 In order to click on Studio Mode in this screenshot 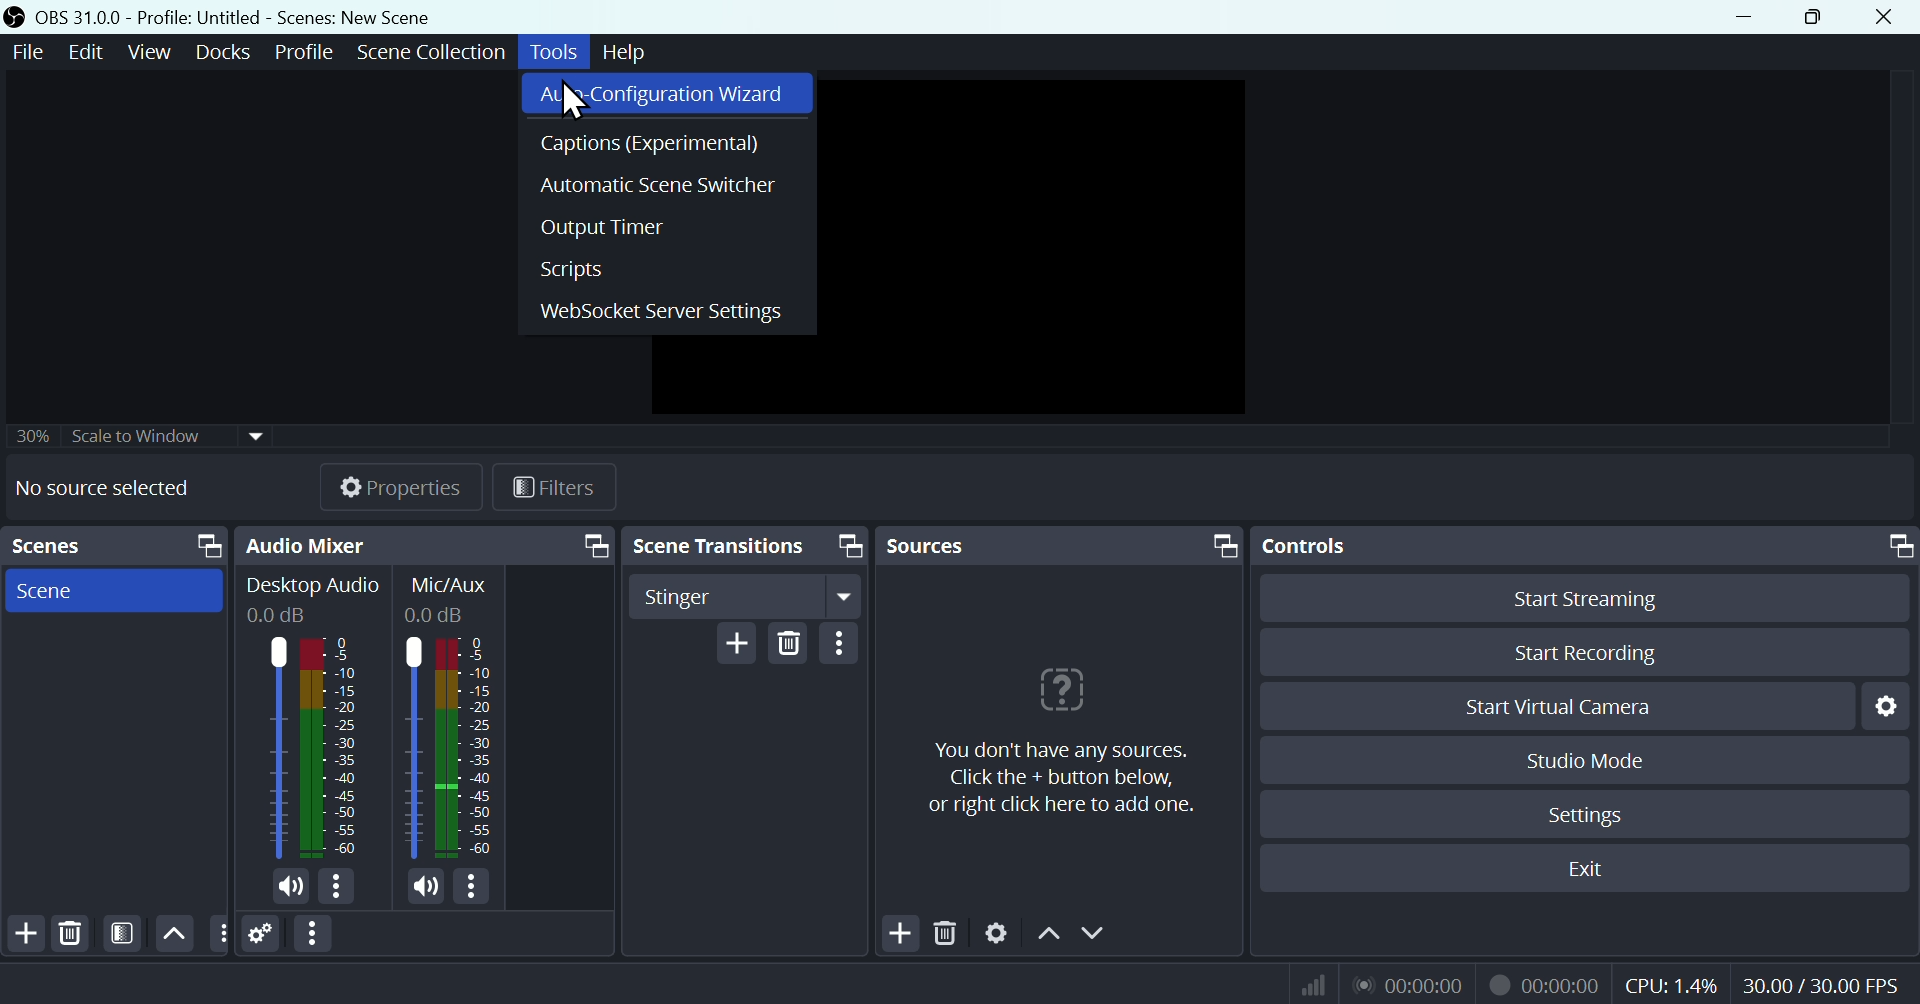, I will do `click(1587, 759)`.